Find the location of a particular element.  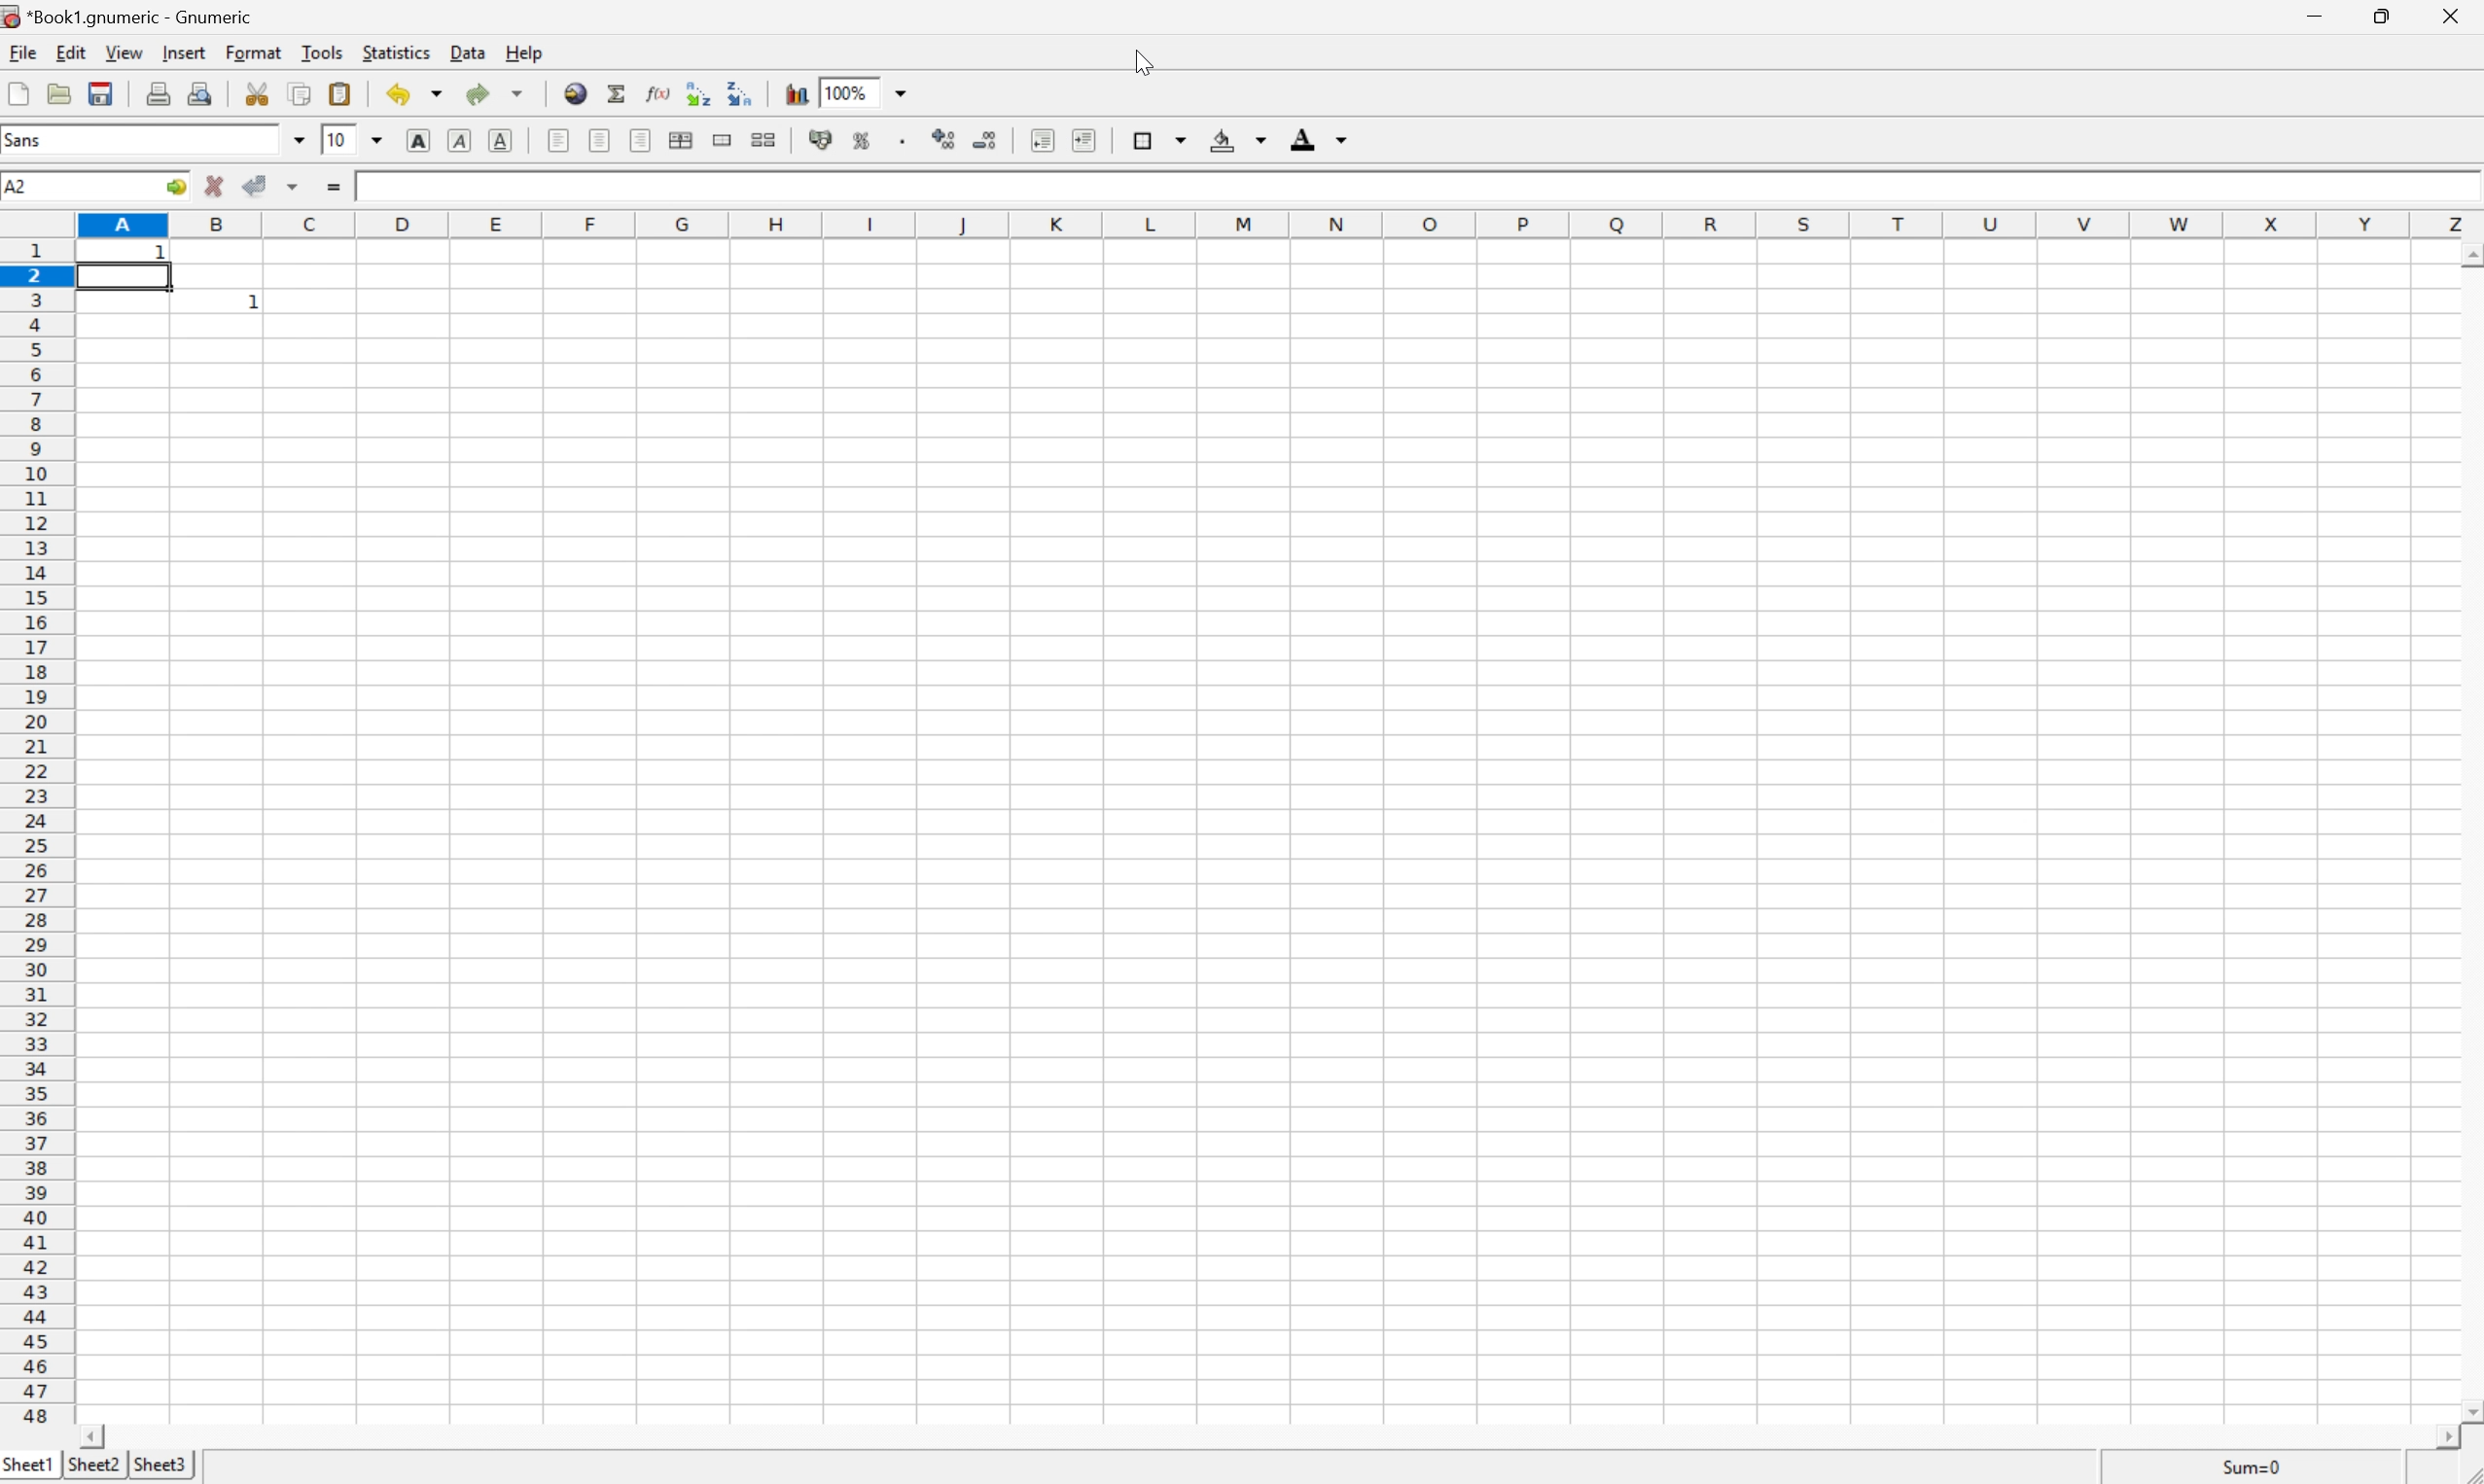

sum=0 is located at coordinates (2259, 1471).